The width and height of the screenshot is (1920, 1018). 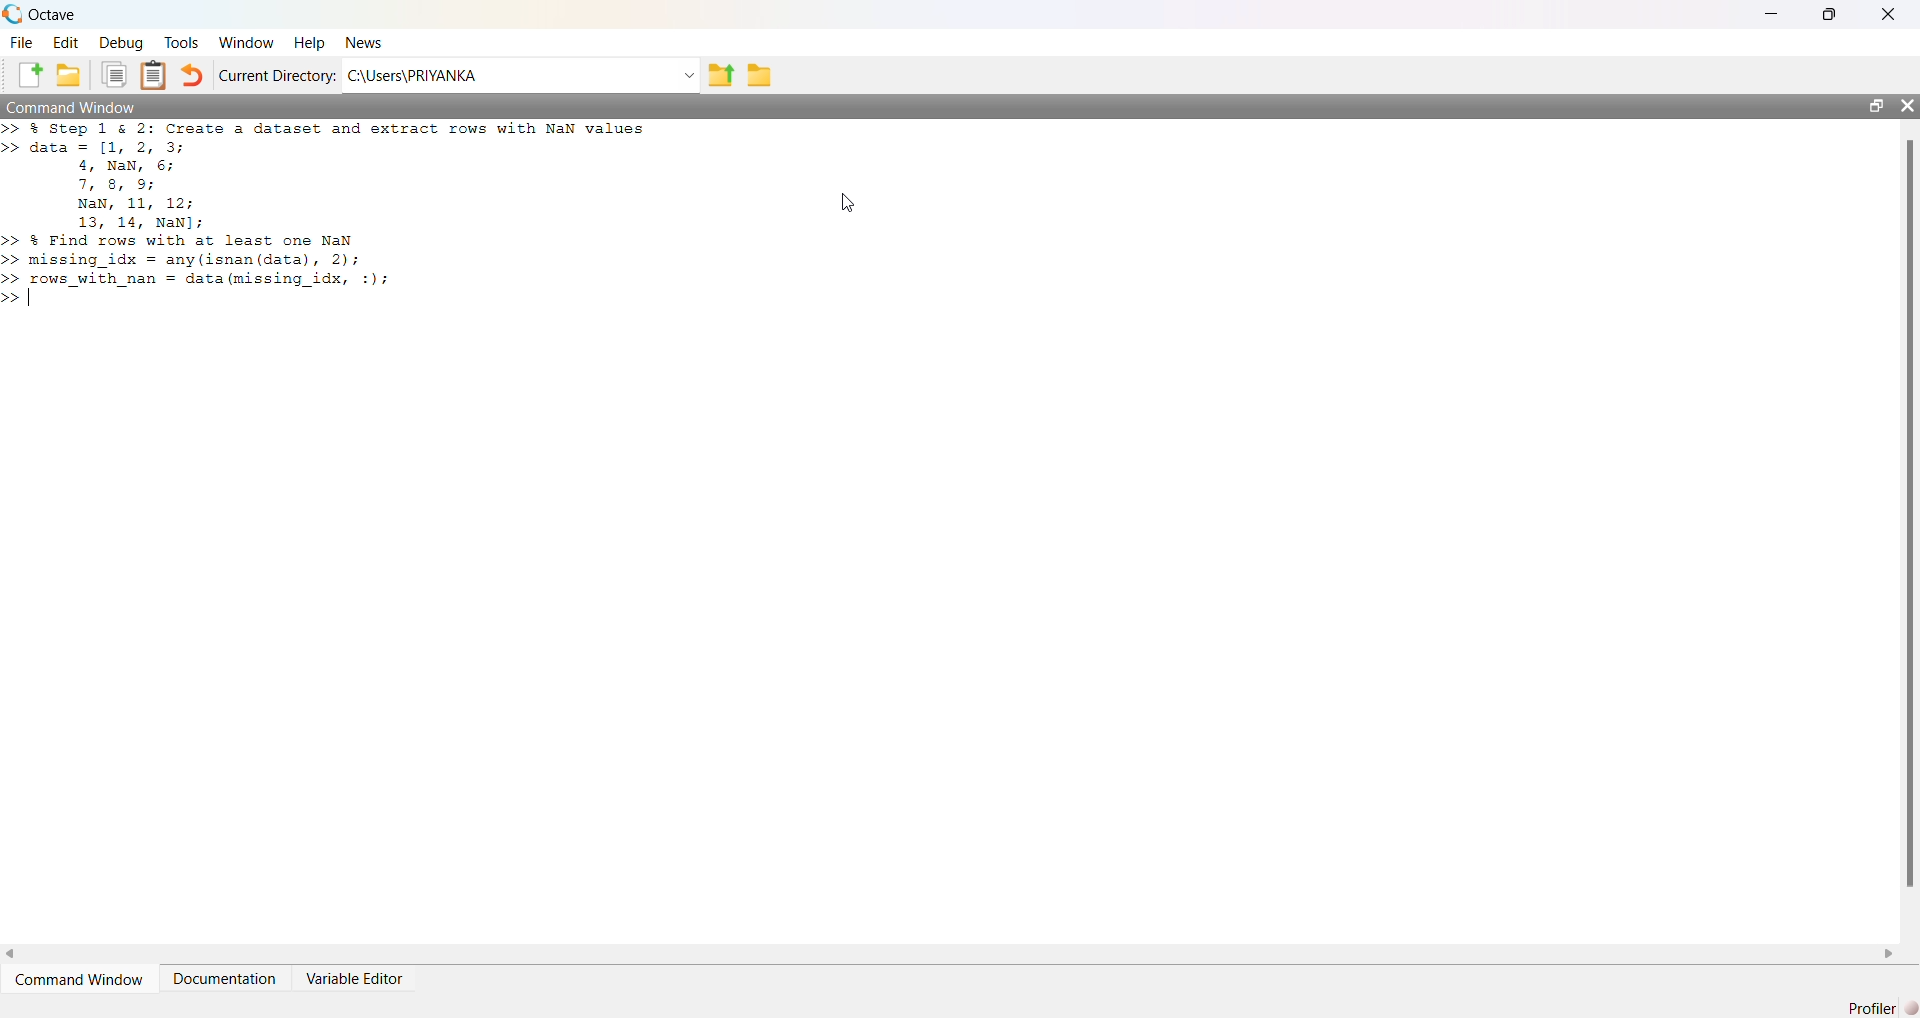 I want to click on Command Window, so click(x=73, y=106).